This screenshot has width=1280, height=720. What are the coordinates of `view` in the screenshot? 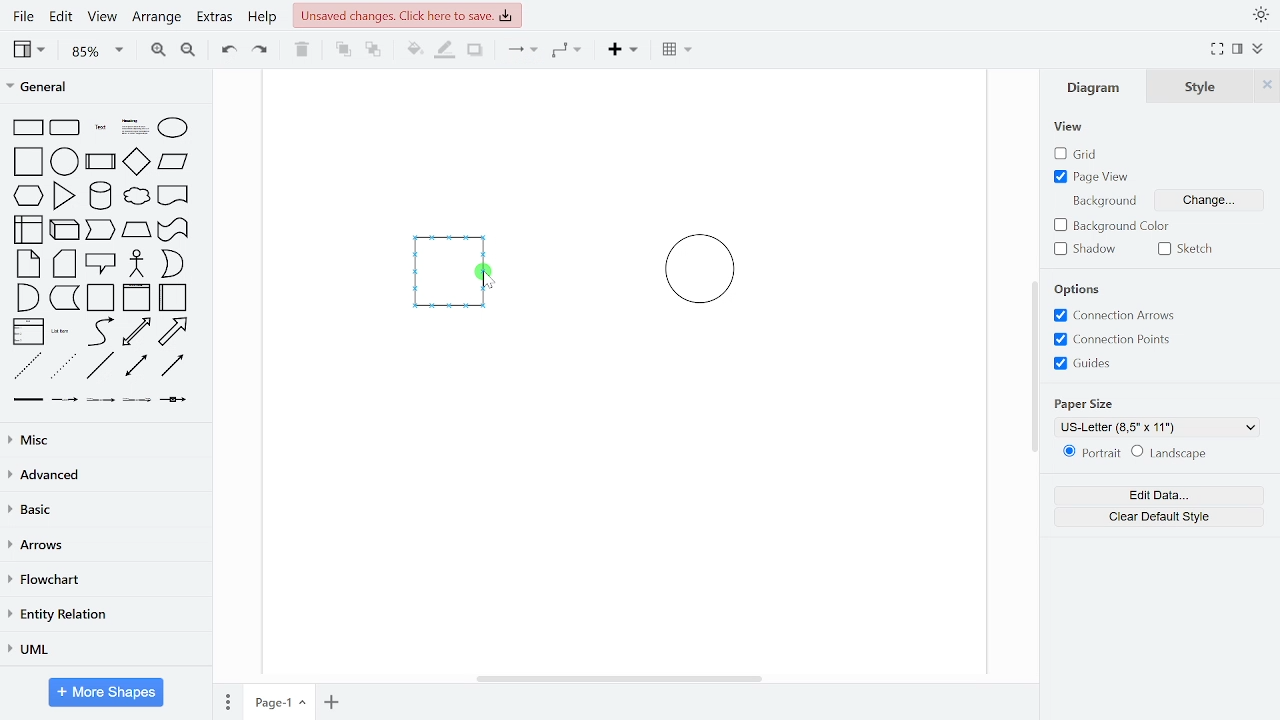 It's located at (100, 18).